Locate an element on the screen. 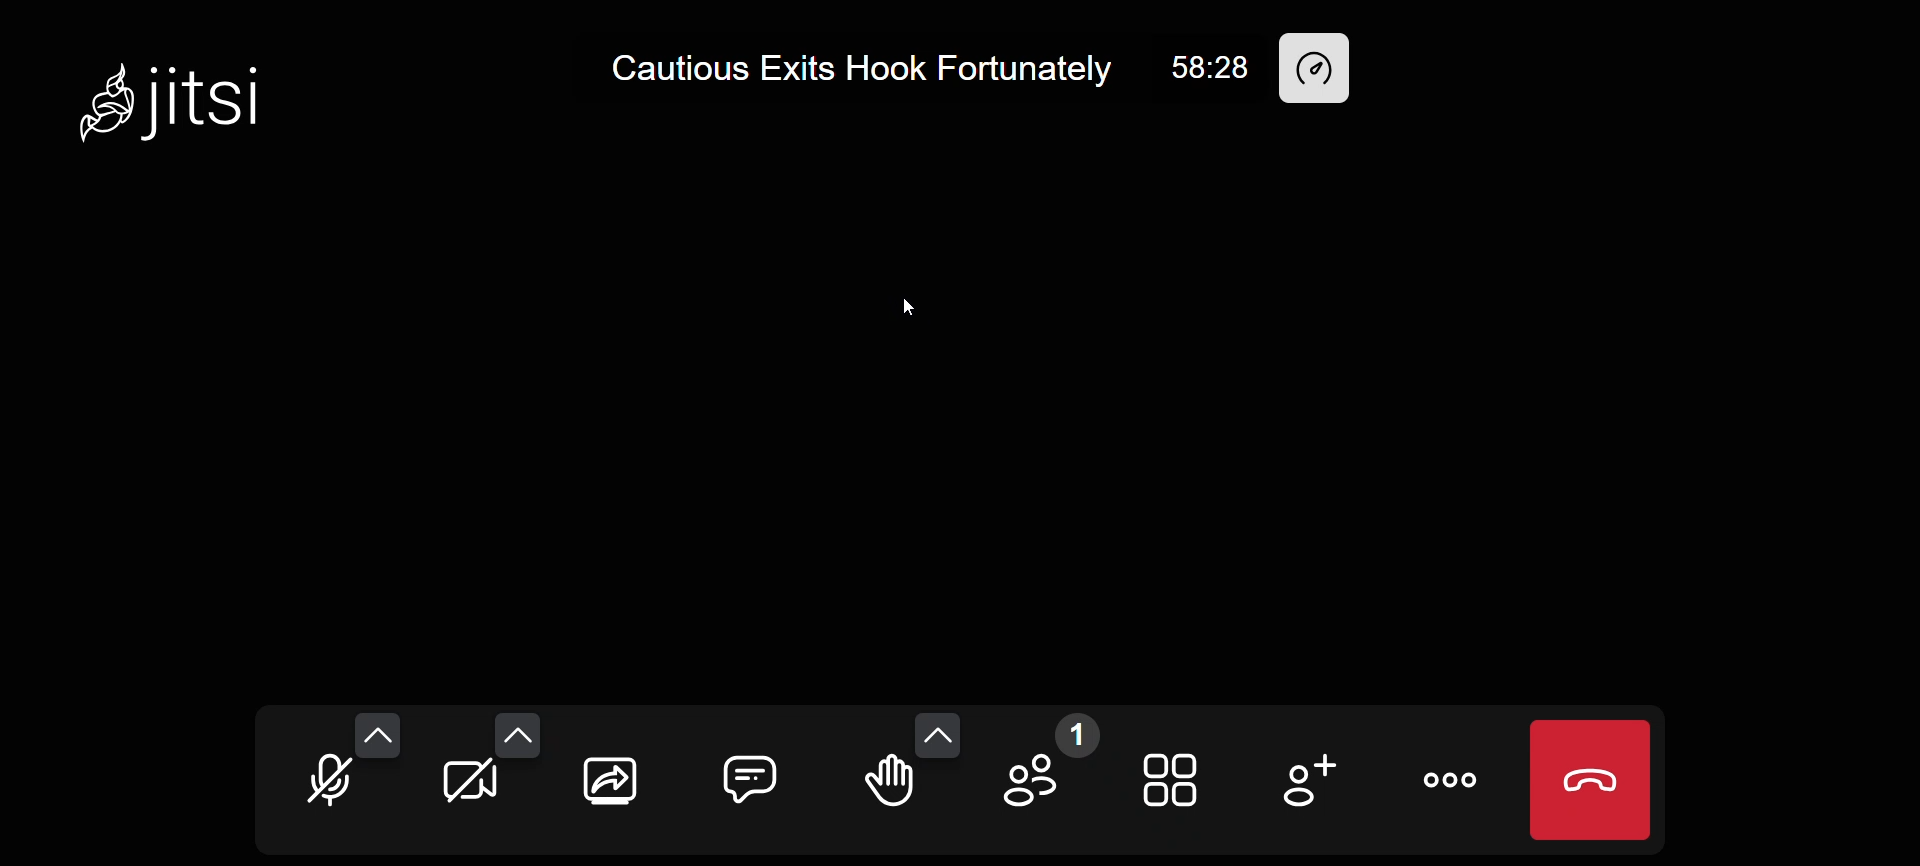  more is located at coordinates (1445, 782).